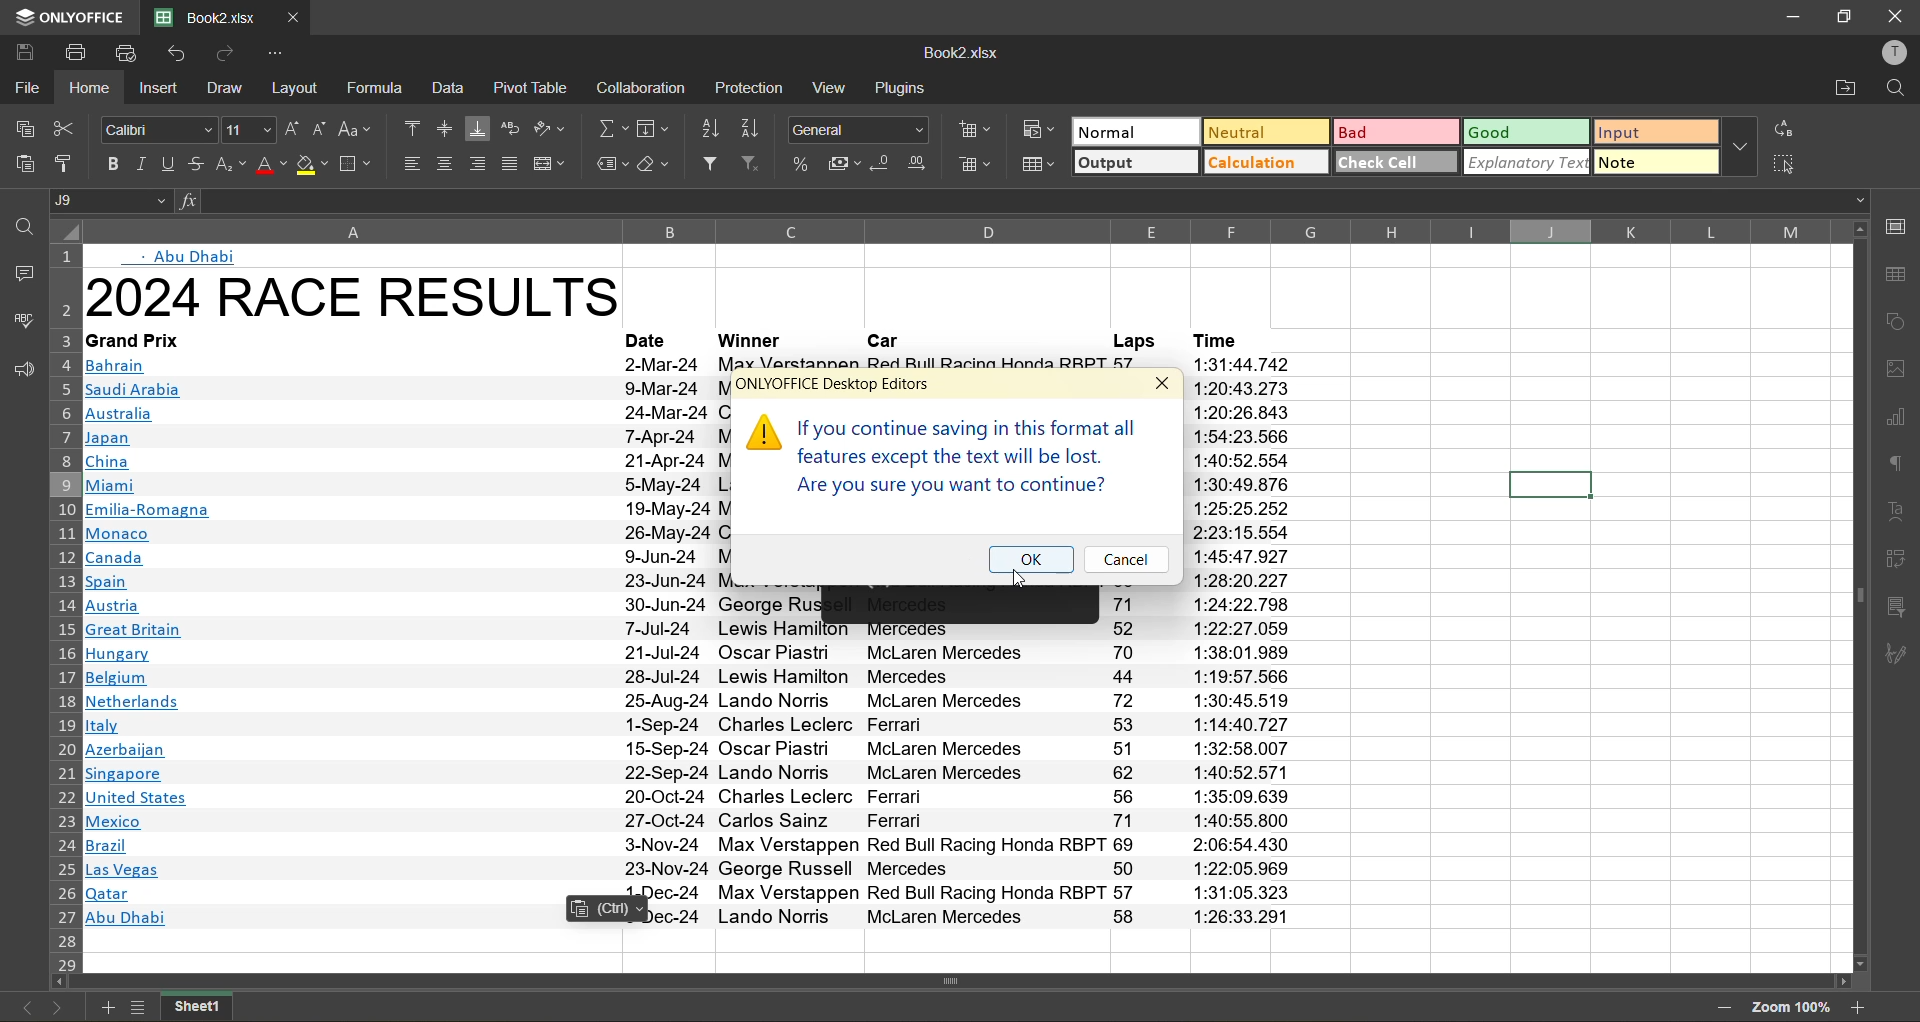 This screenshot has height=1022, width=1920. Describe the element at coordinates (1862, 1008) in the screenshot. I see `zoom in` at that location.